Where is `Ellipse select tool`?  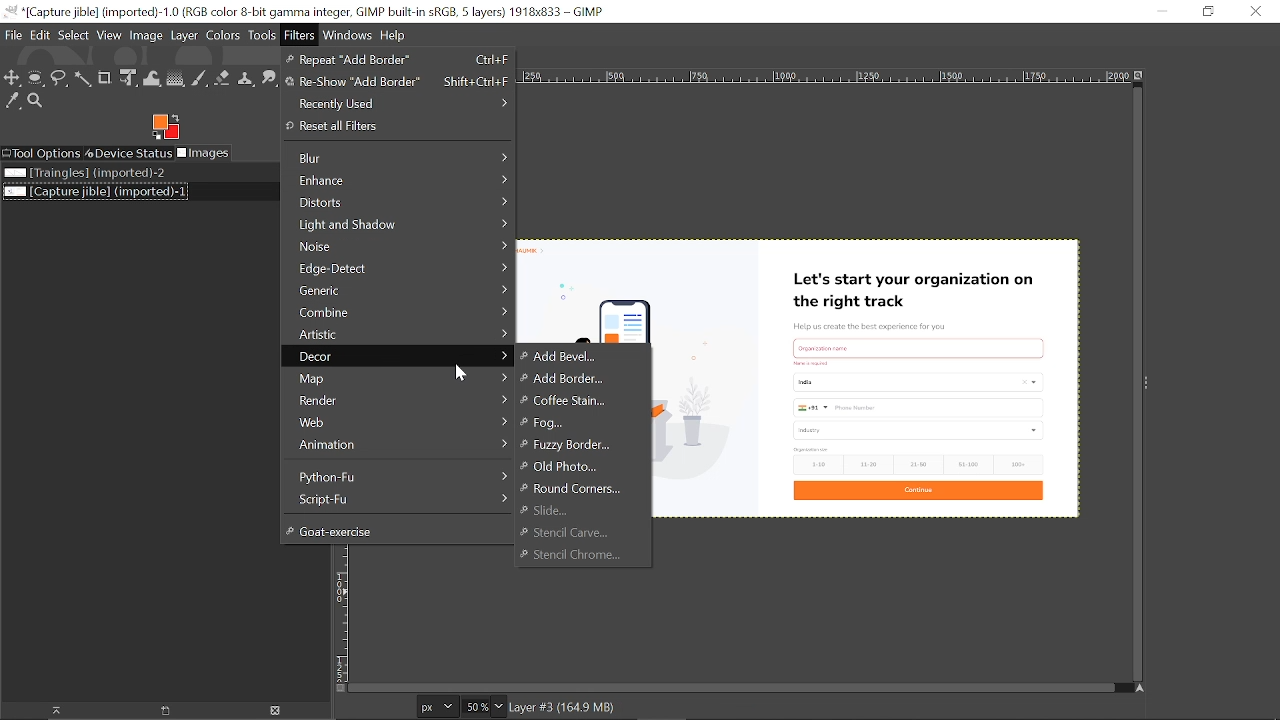
Ellipse select tool is located at coordinates (37, 78).